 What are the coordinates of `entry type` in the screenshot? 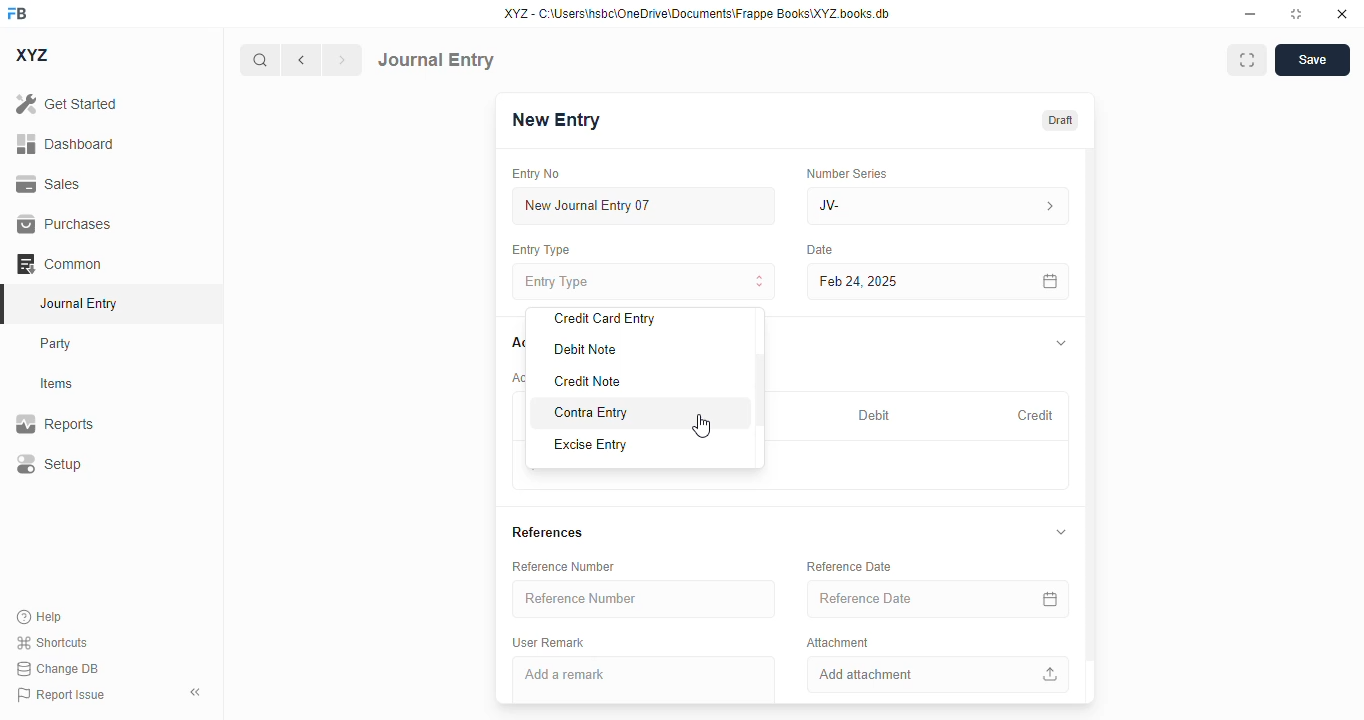 It's located at (542, 250).